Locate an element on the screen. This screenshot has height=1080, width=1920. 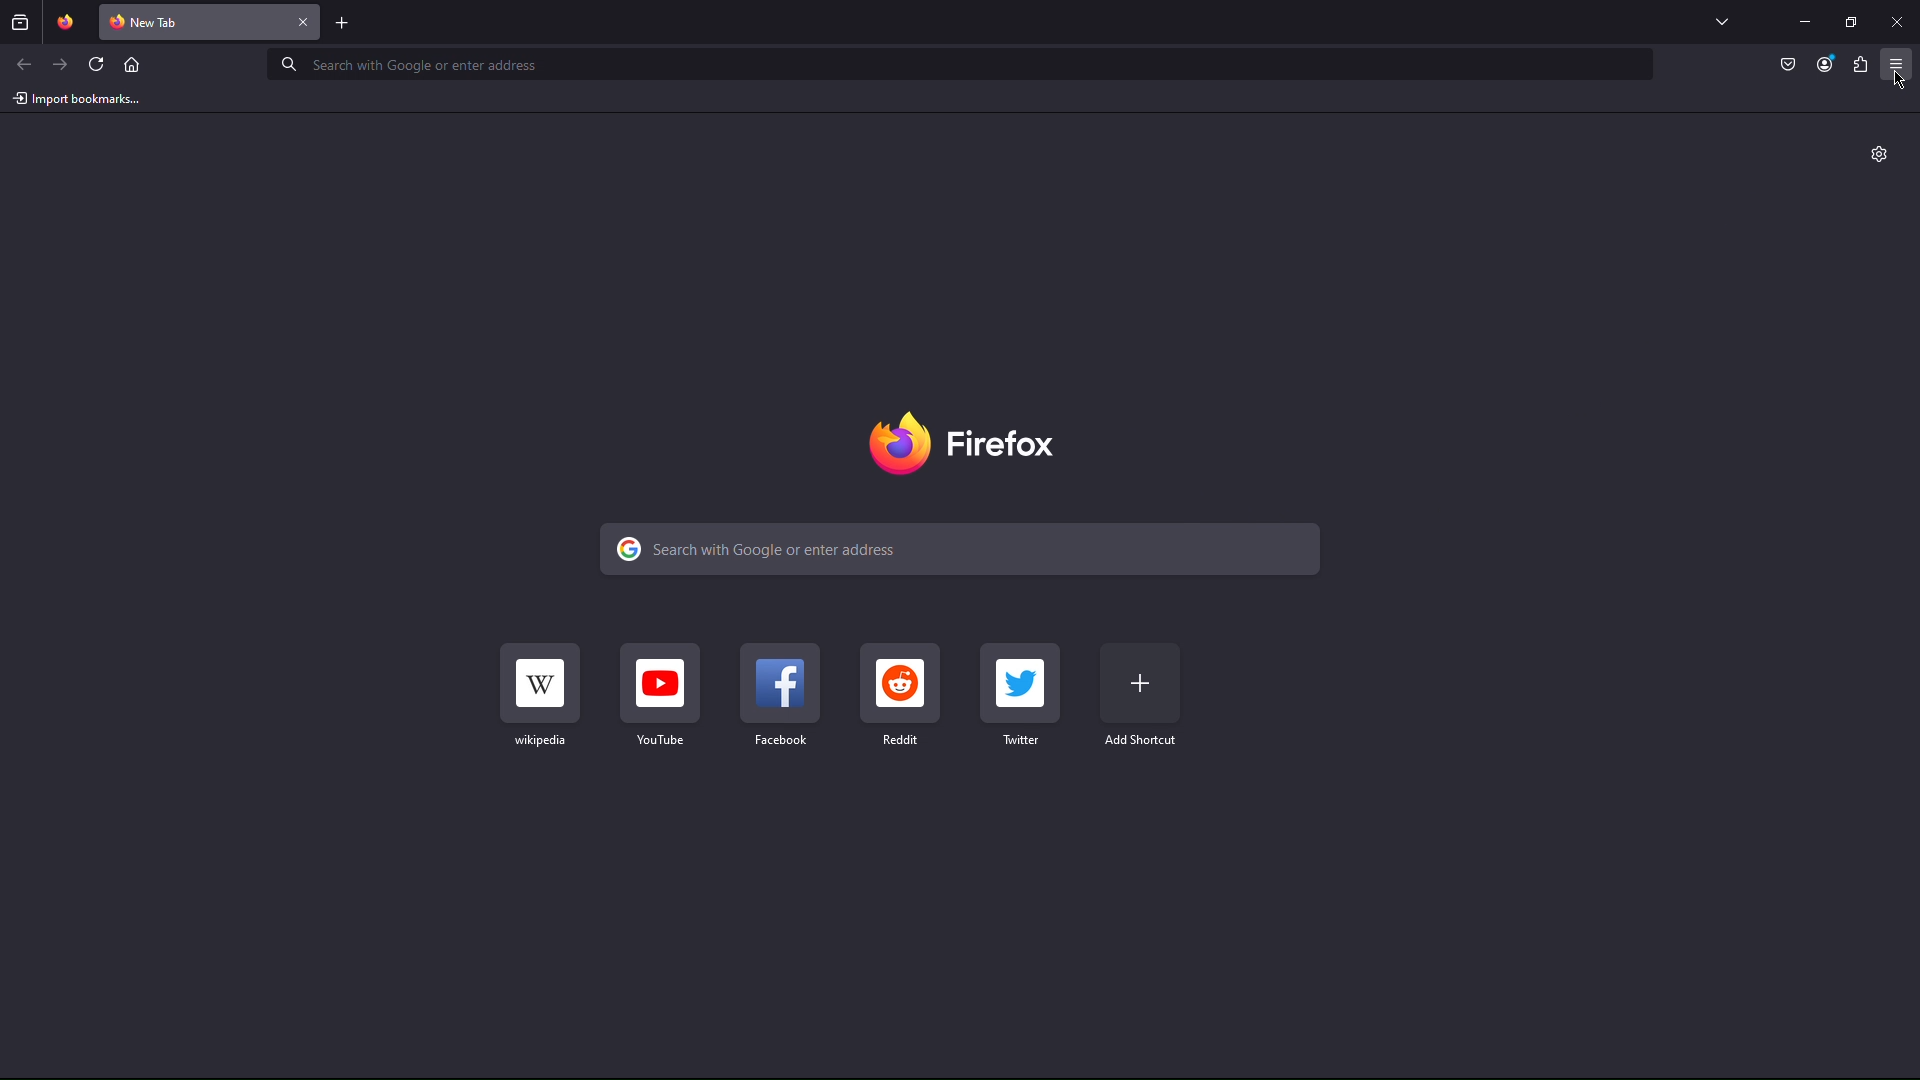
cursor is located at coordinates (1900, 80).